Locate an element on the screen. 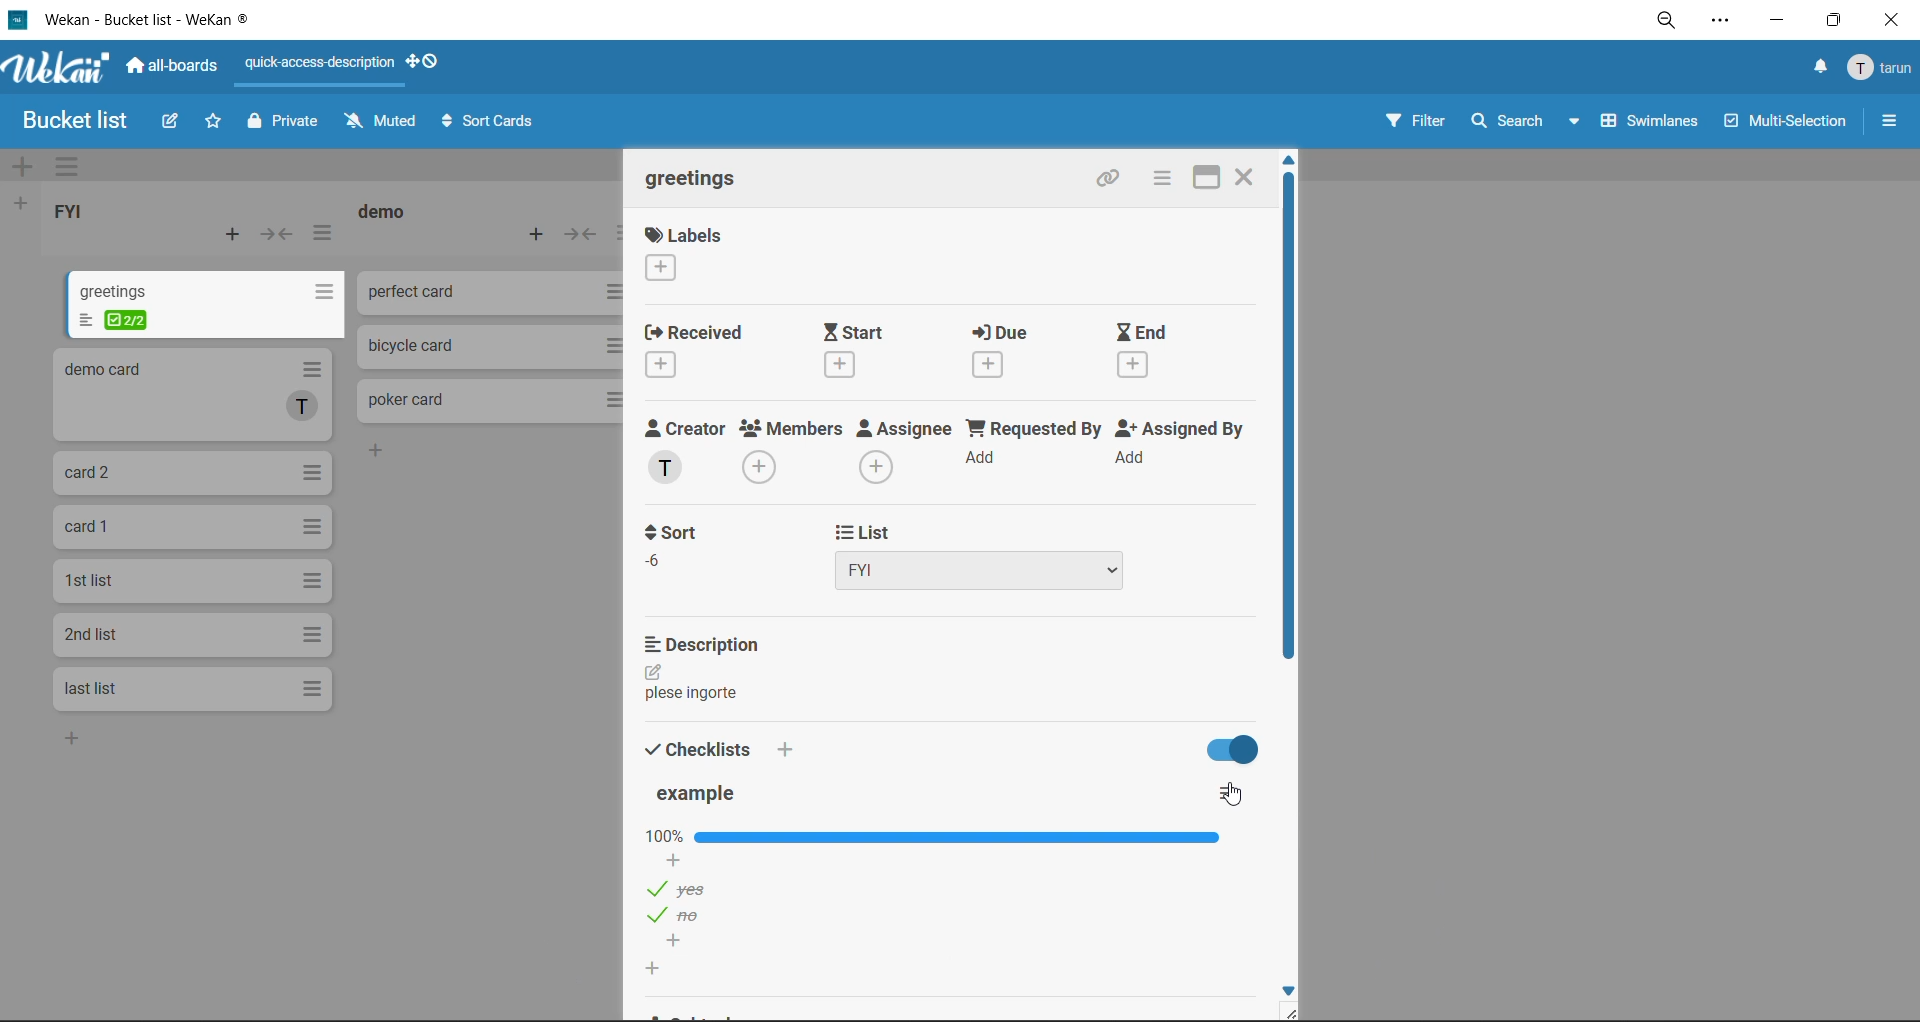 Image resolution: width=1920 pixels, height=1022 pixels. checklist options is located at coordinates (687, 888).